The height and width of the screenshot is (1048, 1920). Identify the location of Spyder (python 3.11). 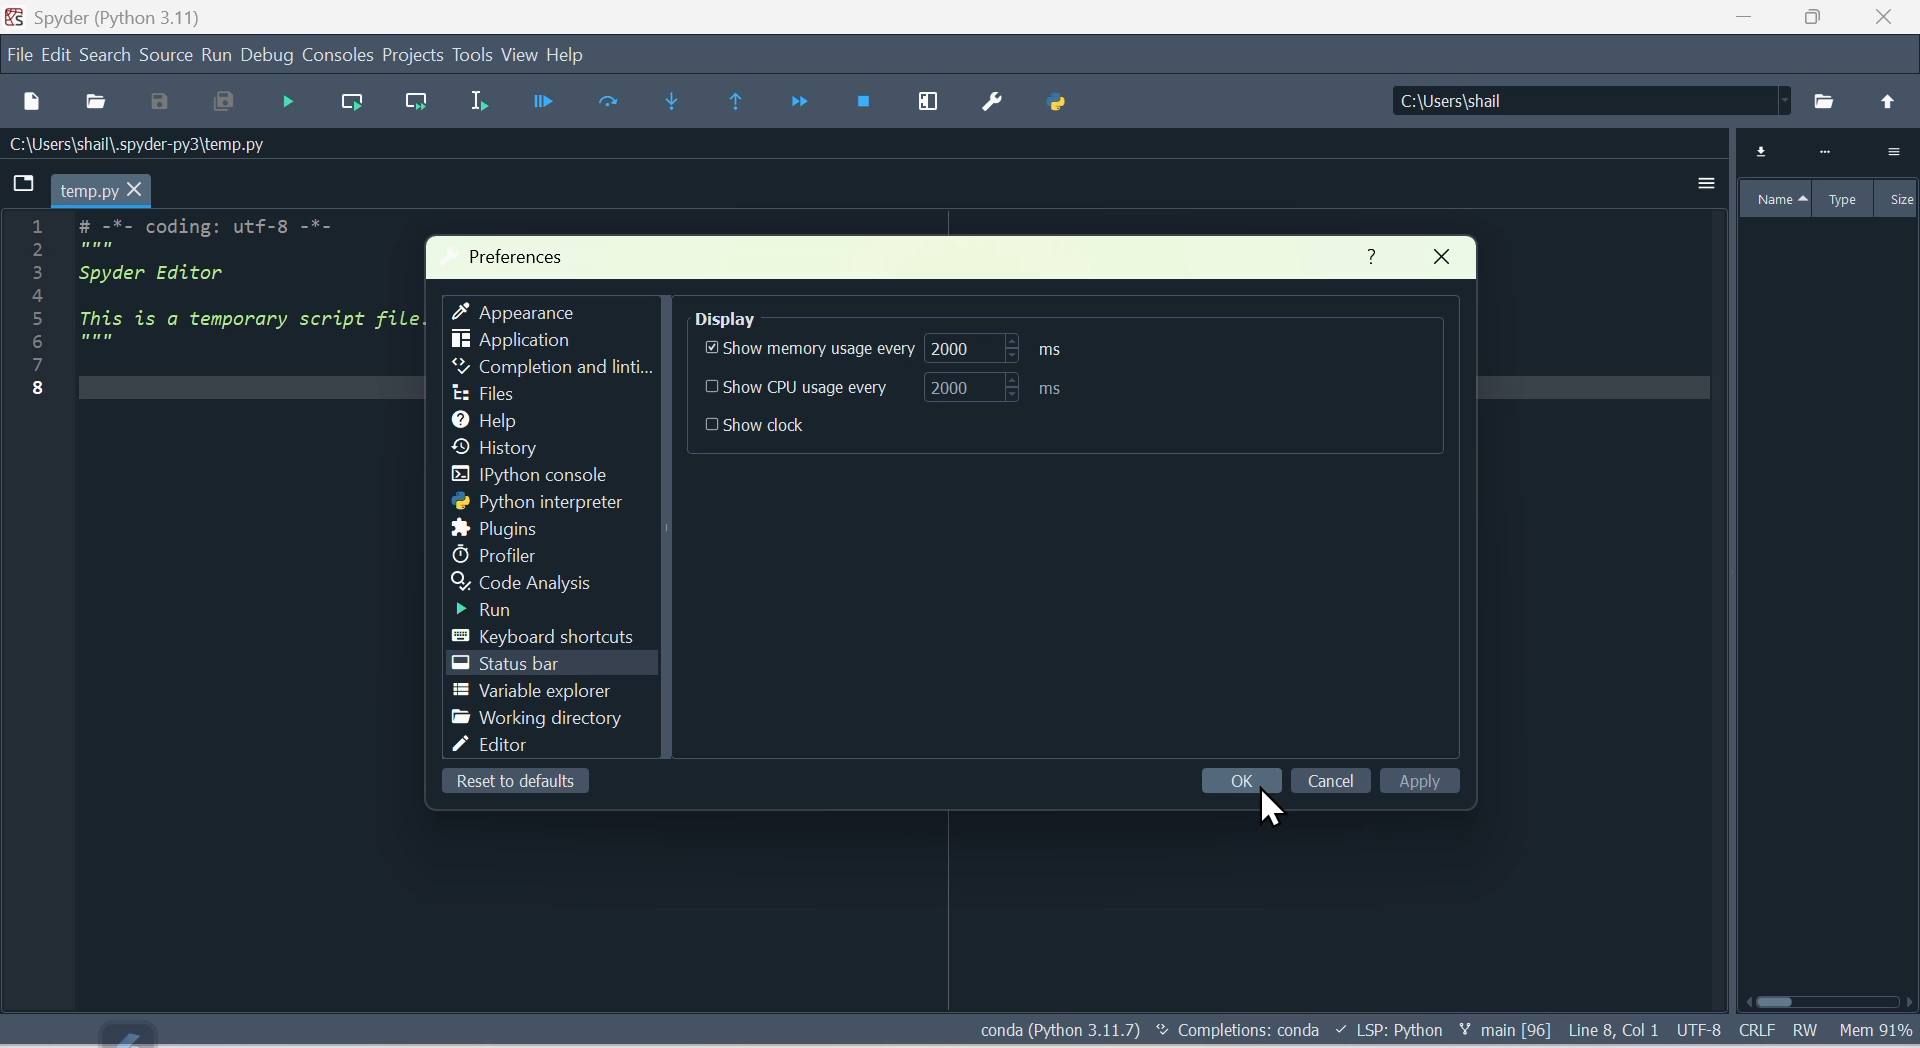
(113, 16).